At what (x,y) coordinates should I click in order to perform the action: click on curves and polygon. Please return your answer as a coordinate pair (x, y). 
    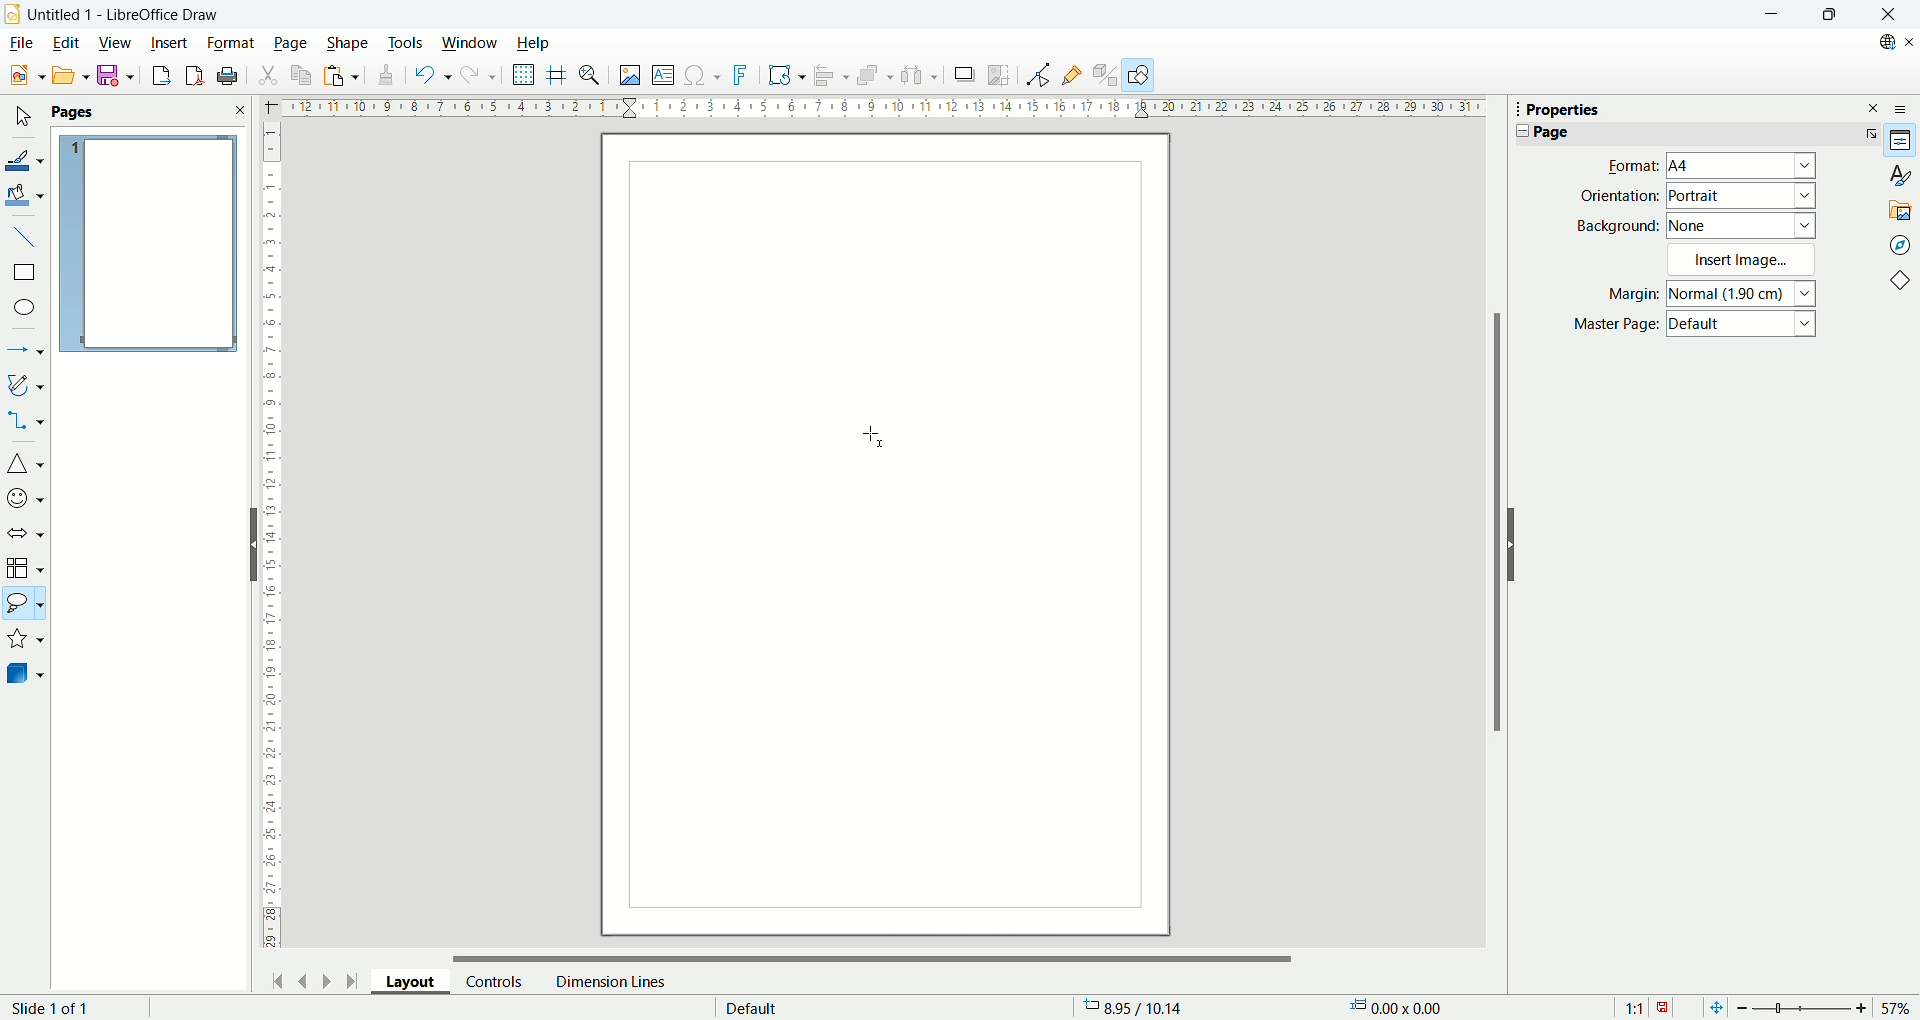
    Looking at the image, I should click on (26, 385).